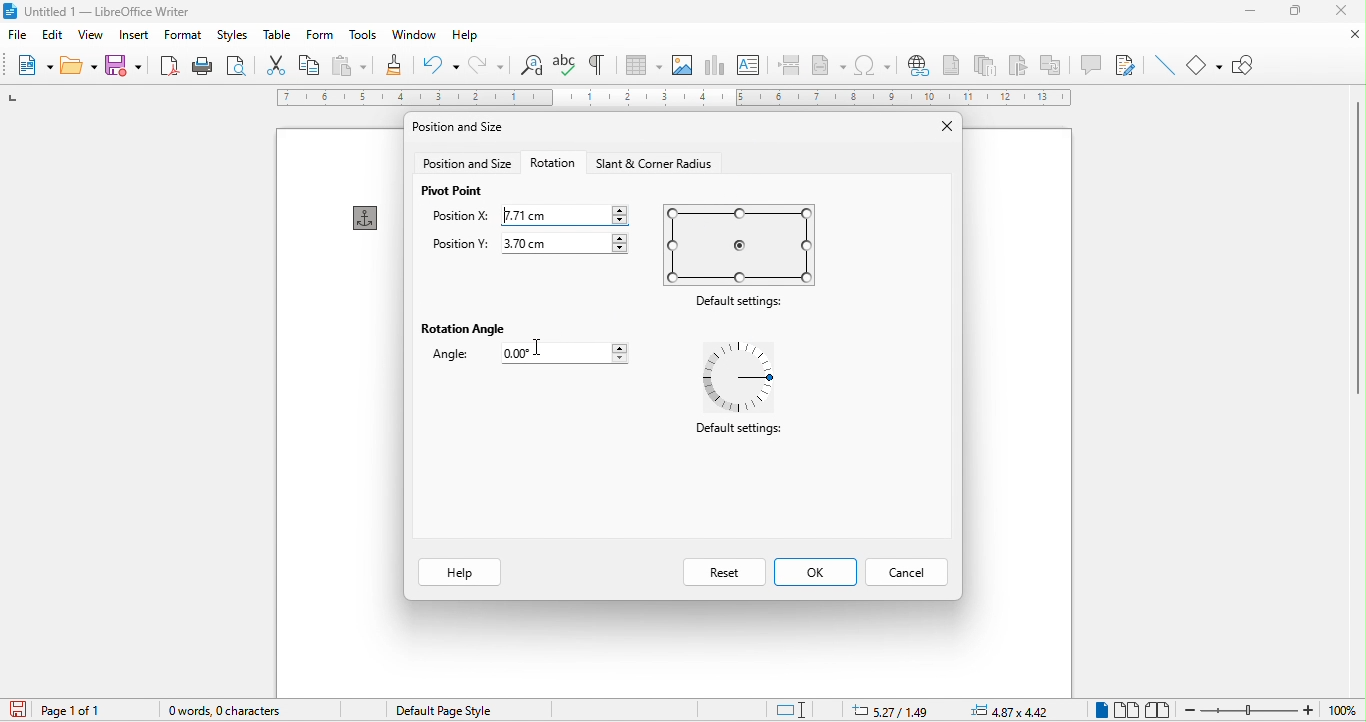 This screenshot has height=722, width=1366. Describe the element at coordinates (458, 191) in the screenshot. I see `pivot point` at that location.